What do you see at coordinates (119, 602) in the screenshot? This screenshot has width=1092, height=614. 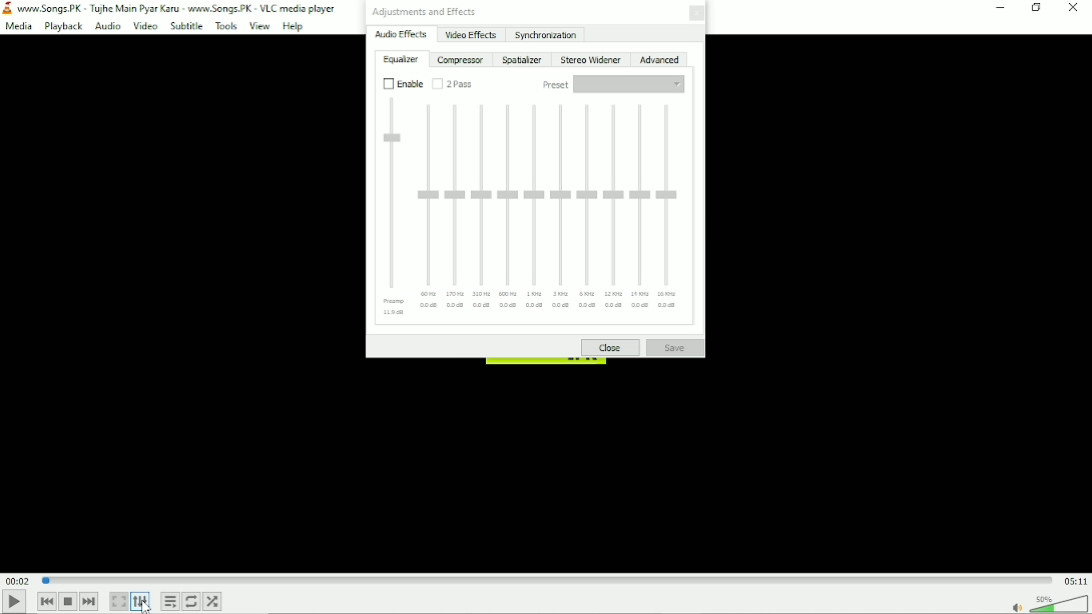 I see `Toggle video in fullscreen` at bounding box center [119, 602].